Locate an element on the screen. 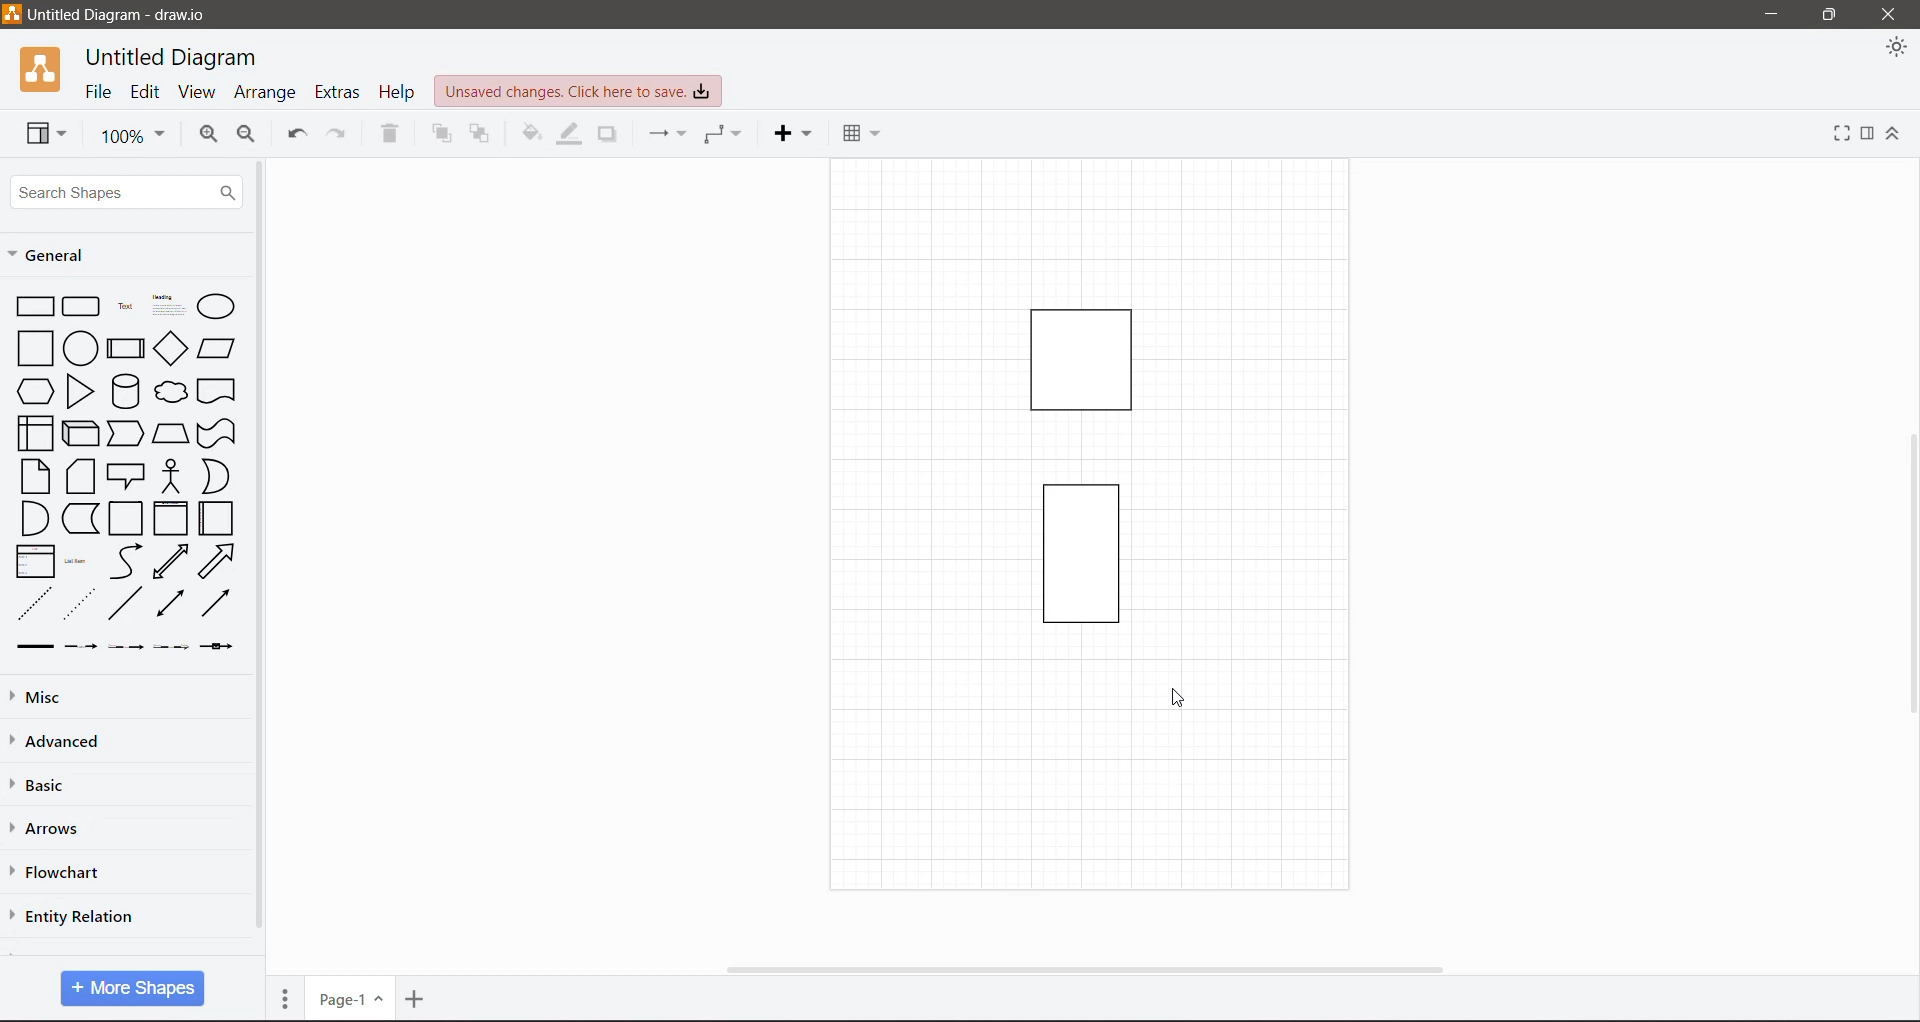 This screenshot has width=1920, height=1022. Waypoints is located at coordinates (722, 136).